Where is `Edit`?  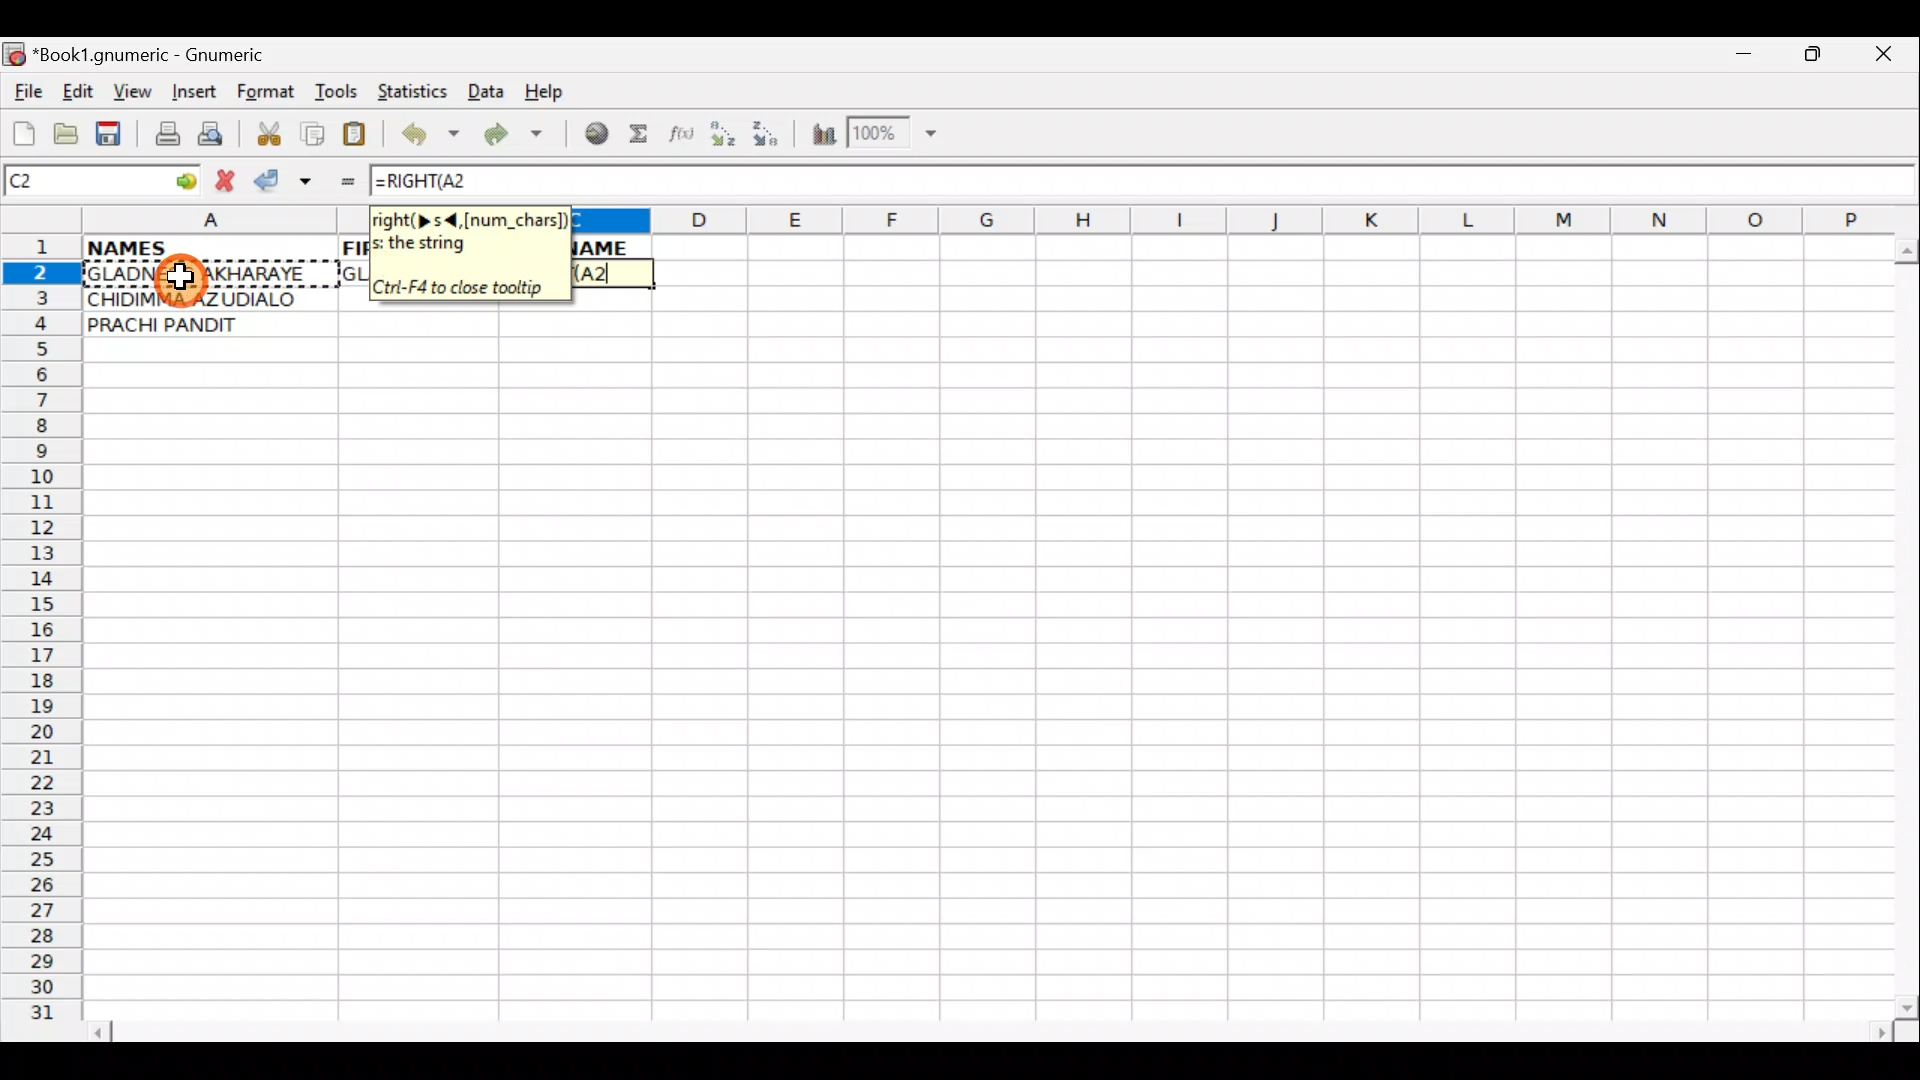
Edit is located at coordinates (77, 91).